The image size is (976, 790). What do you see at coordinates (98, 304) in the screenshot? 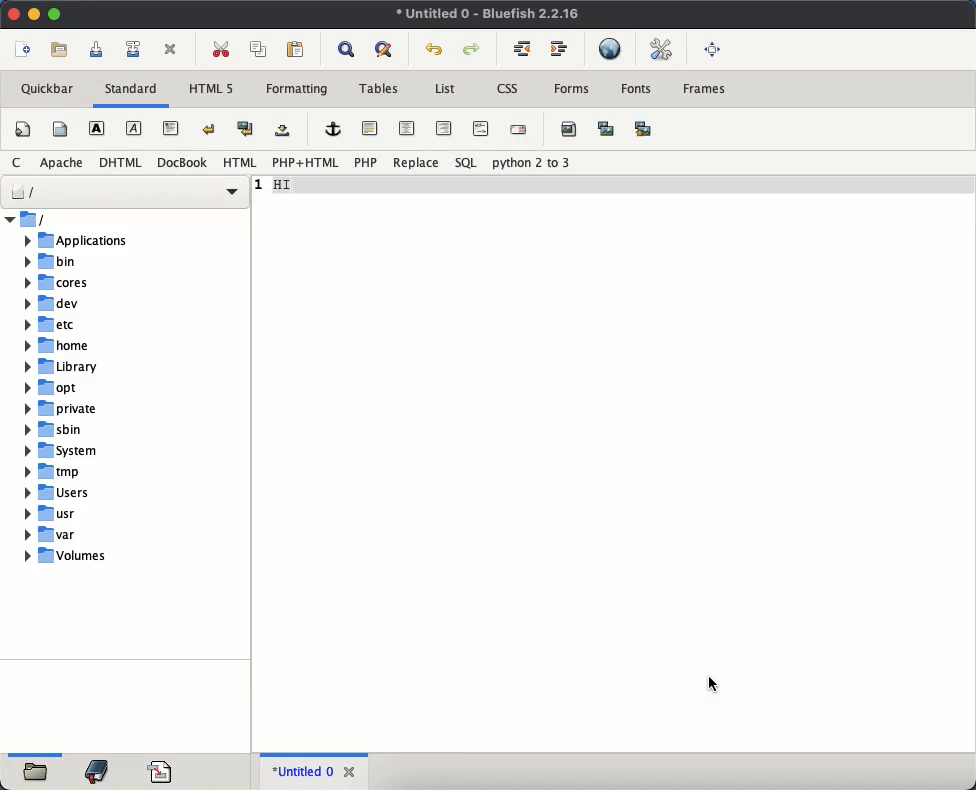
I see `dev` at bounding box center [98, 304].